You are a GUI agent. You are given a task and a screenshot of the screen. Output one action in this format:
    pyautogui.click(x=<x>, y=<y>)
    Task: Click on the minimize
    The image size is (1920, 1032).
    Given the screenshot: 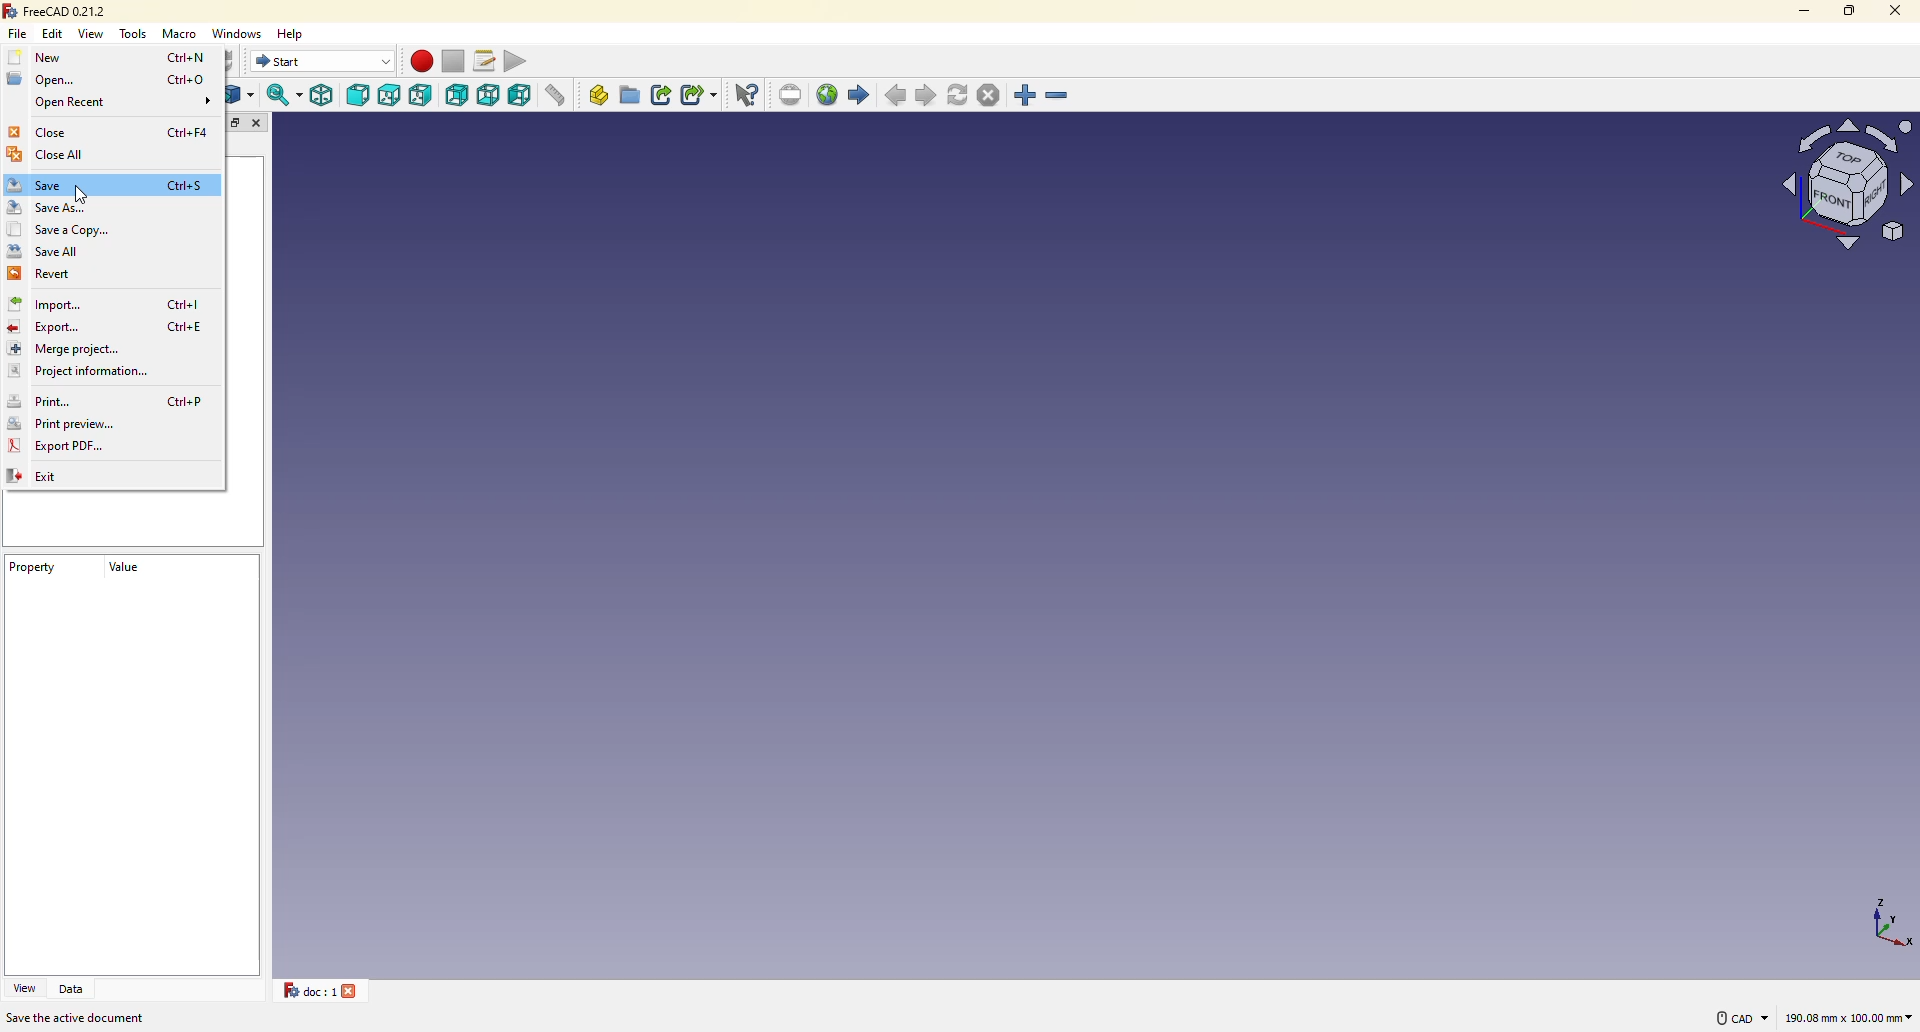 What is the action you would take?
    pyautogui.click(x=1802, y=10)
    